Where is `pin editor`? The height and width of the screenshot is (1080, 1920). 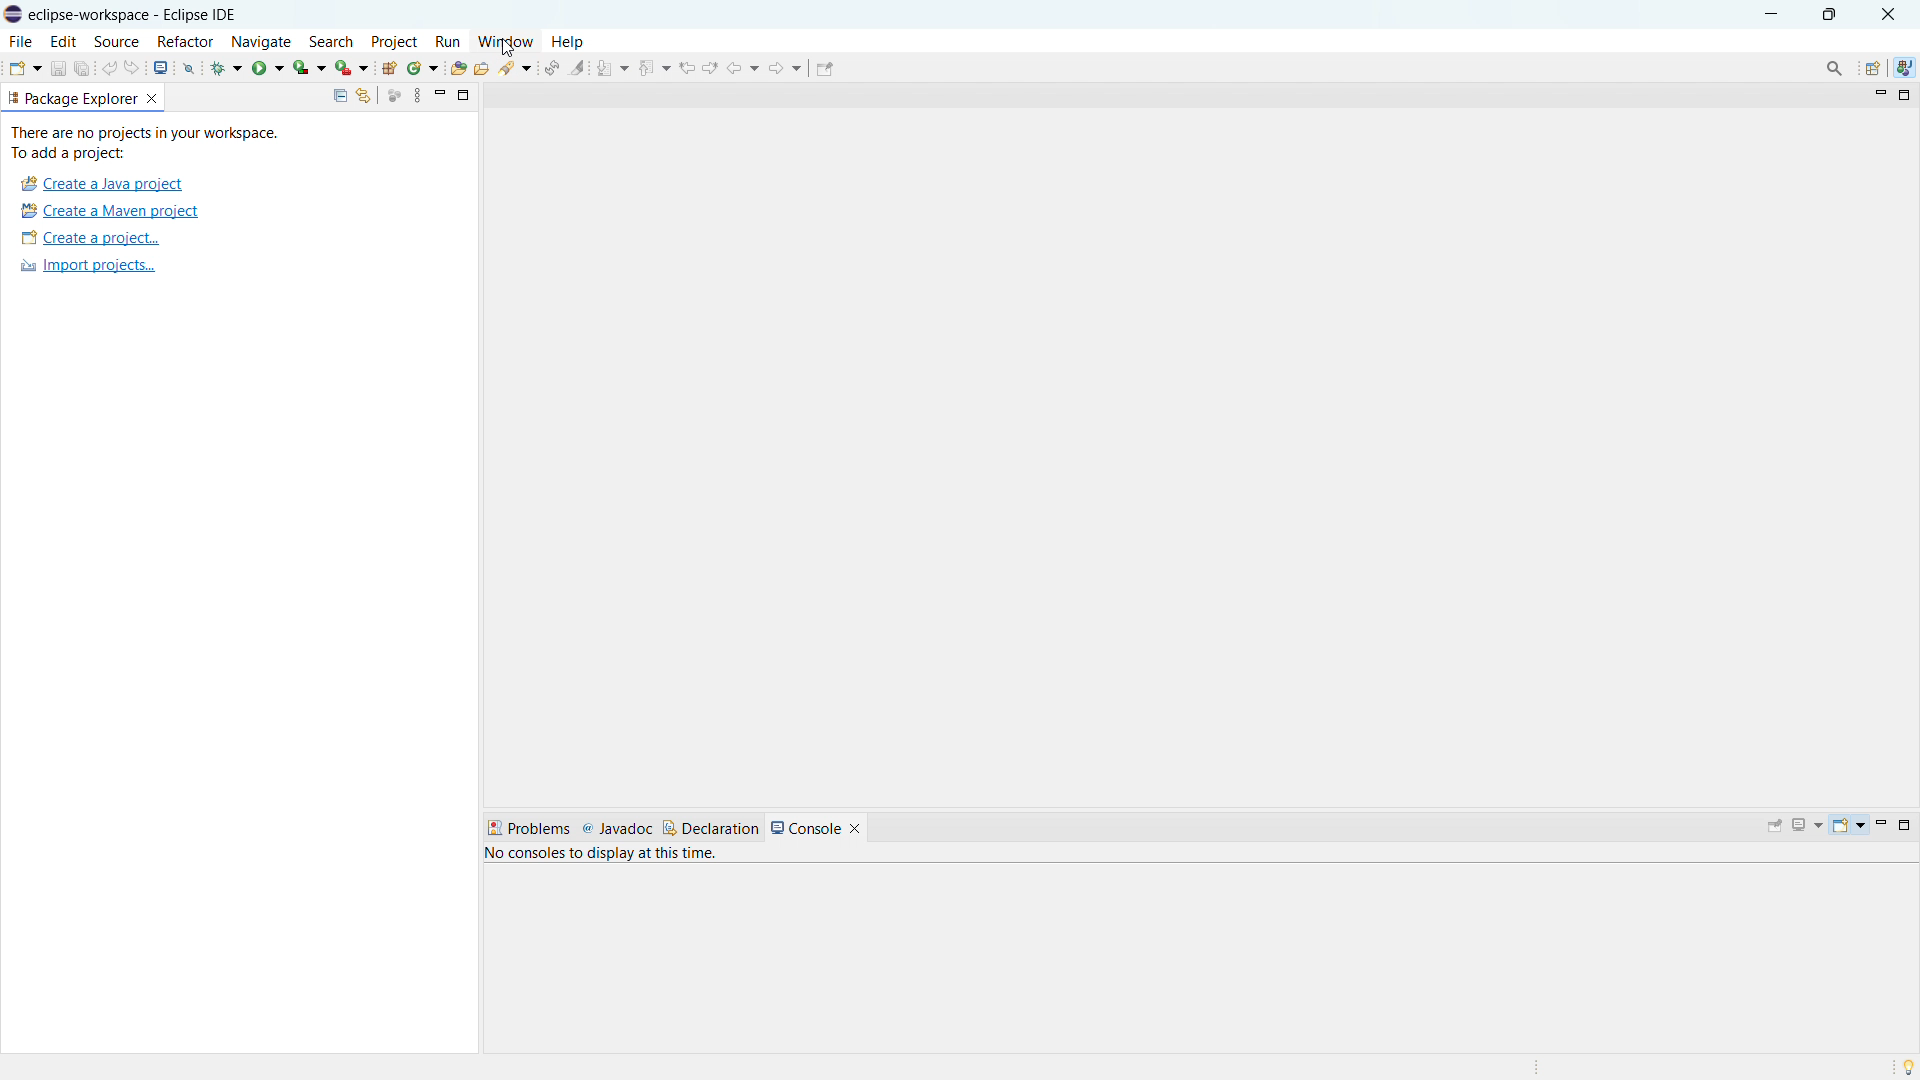 pin editor is located at coordinates (825, 70).